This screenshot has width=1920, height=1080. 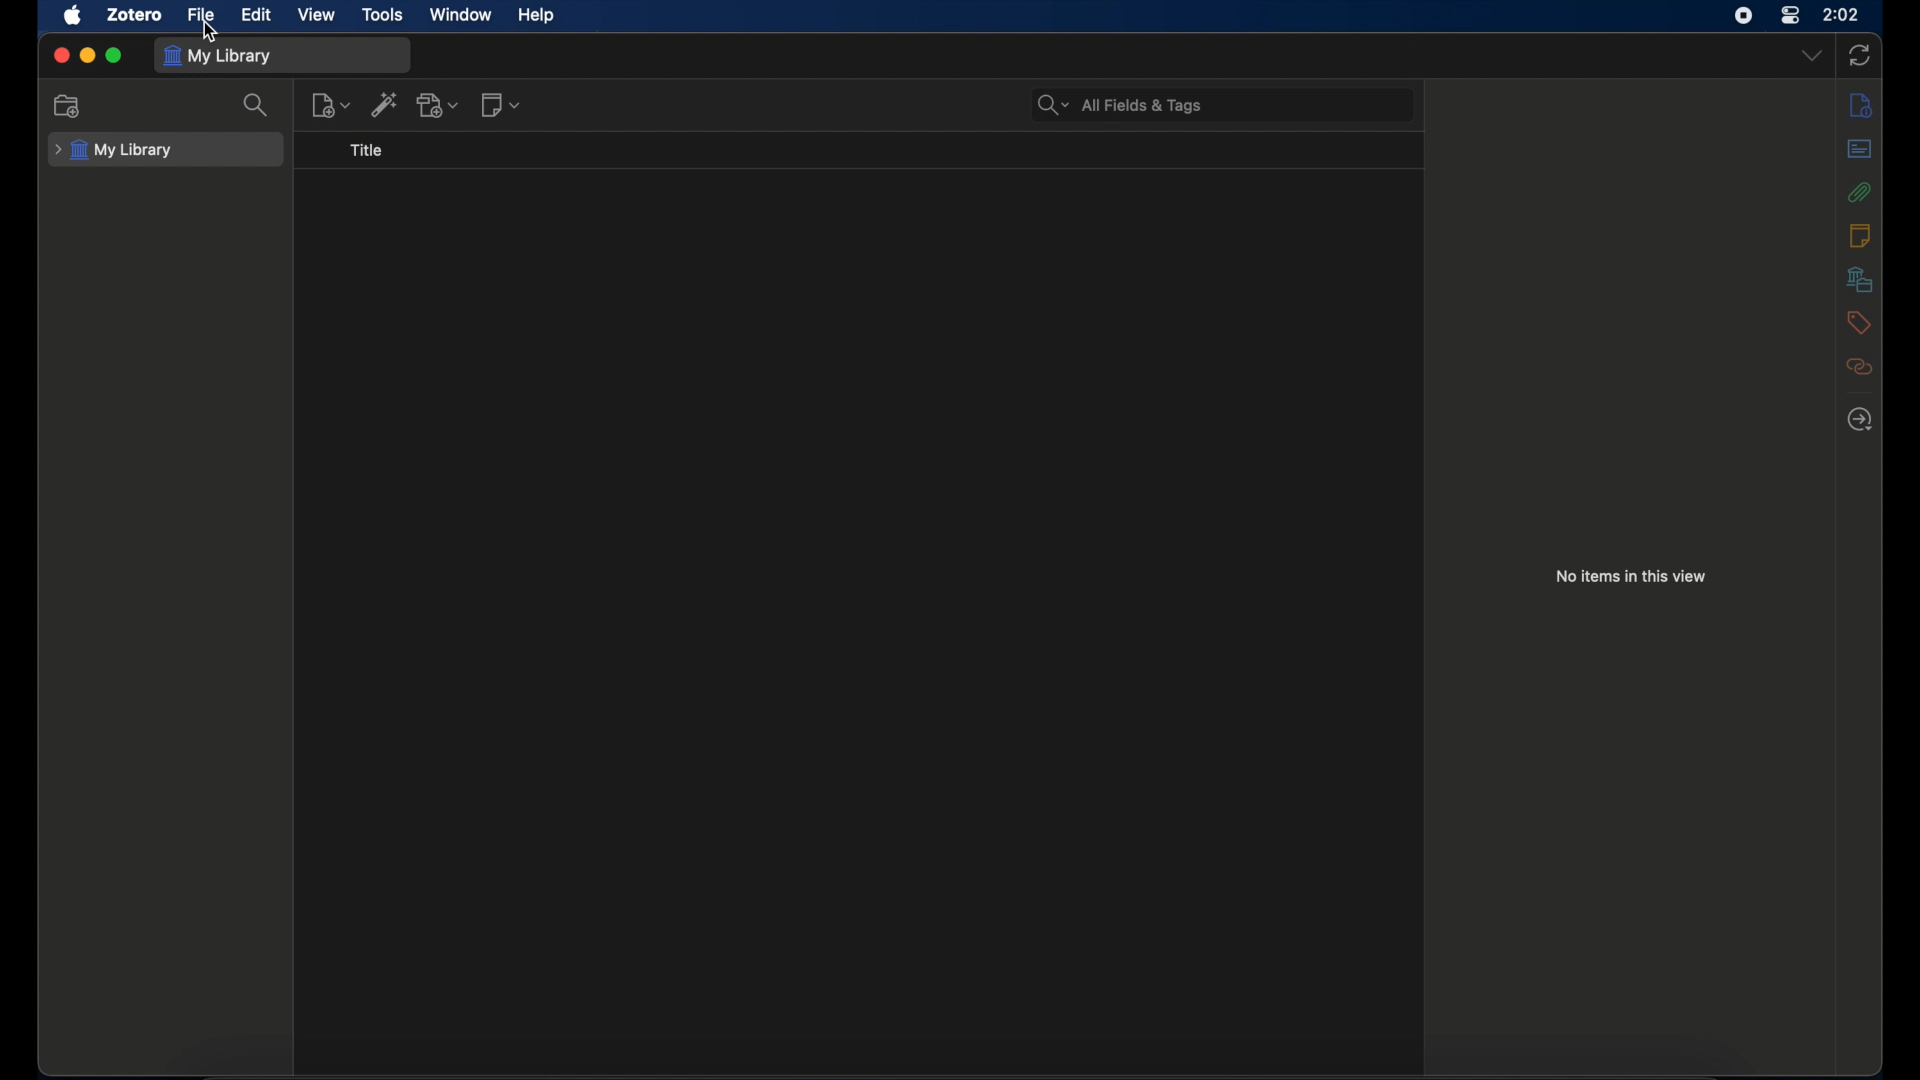 I want to click on info, so click(x=1862, y=104).